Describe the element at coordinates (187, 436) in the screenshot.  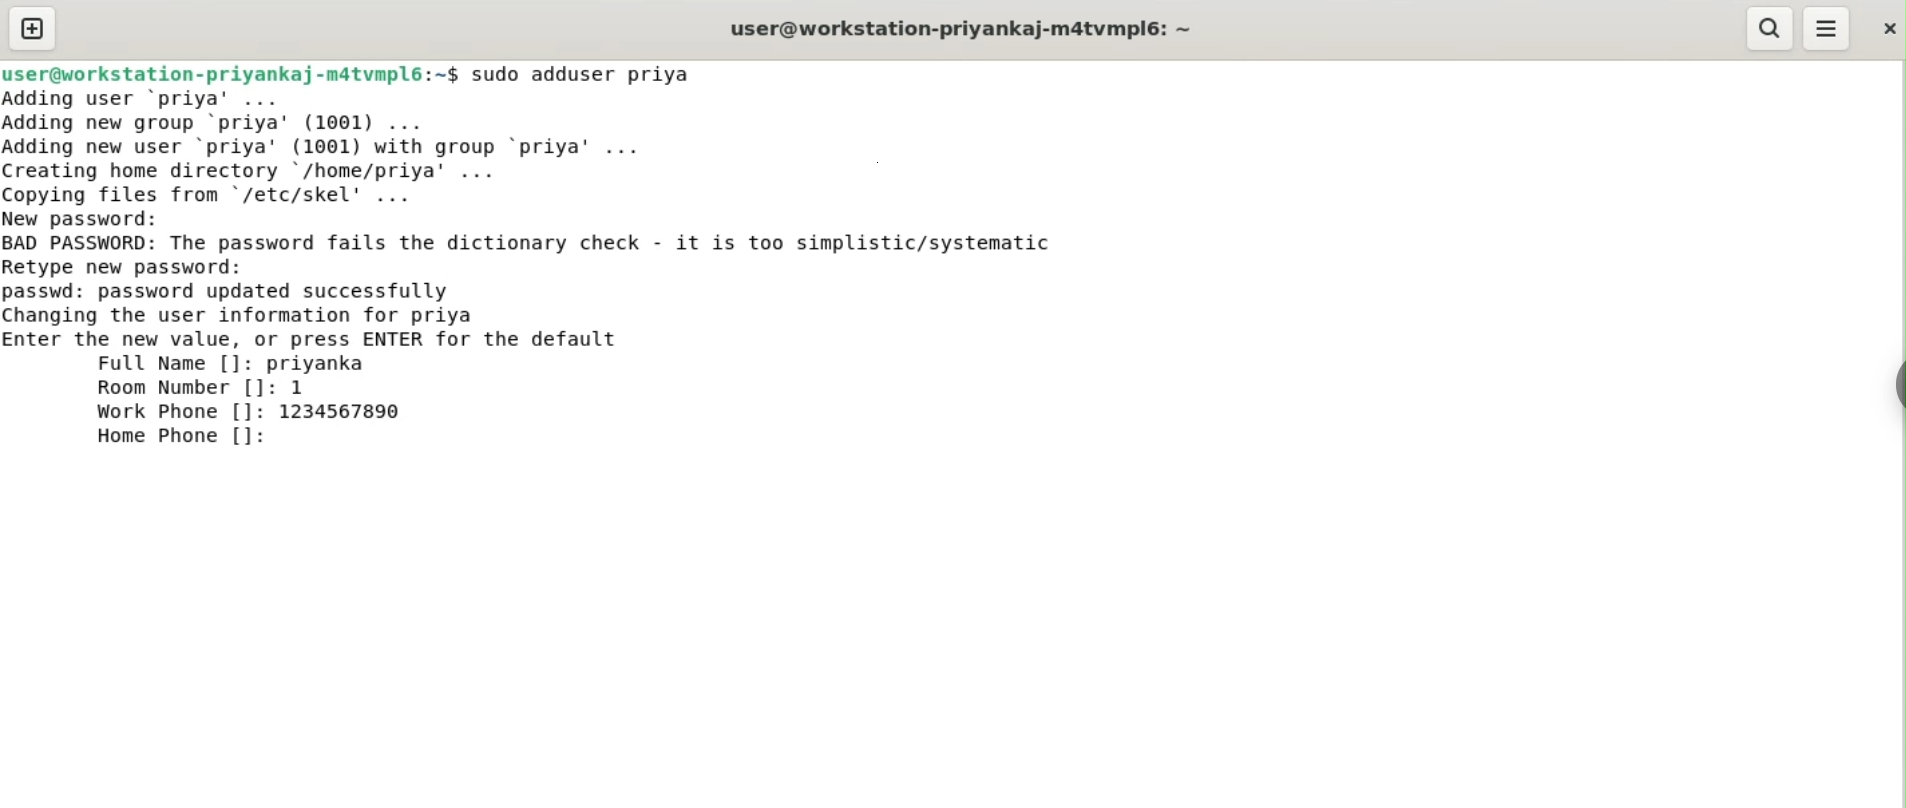
I see `Home Phone []:` at that location.